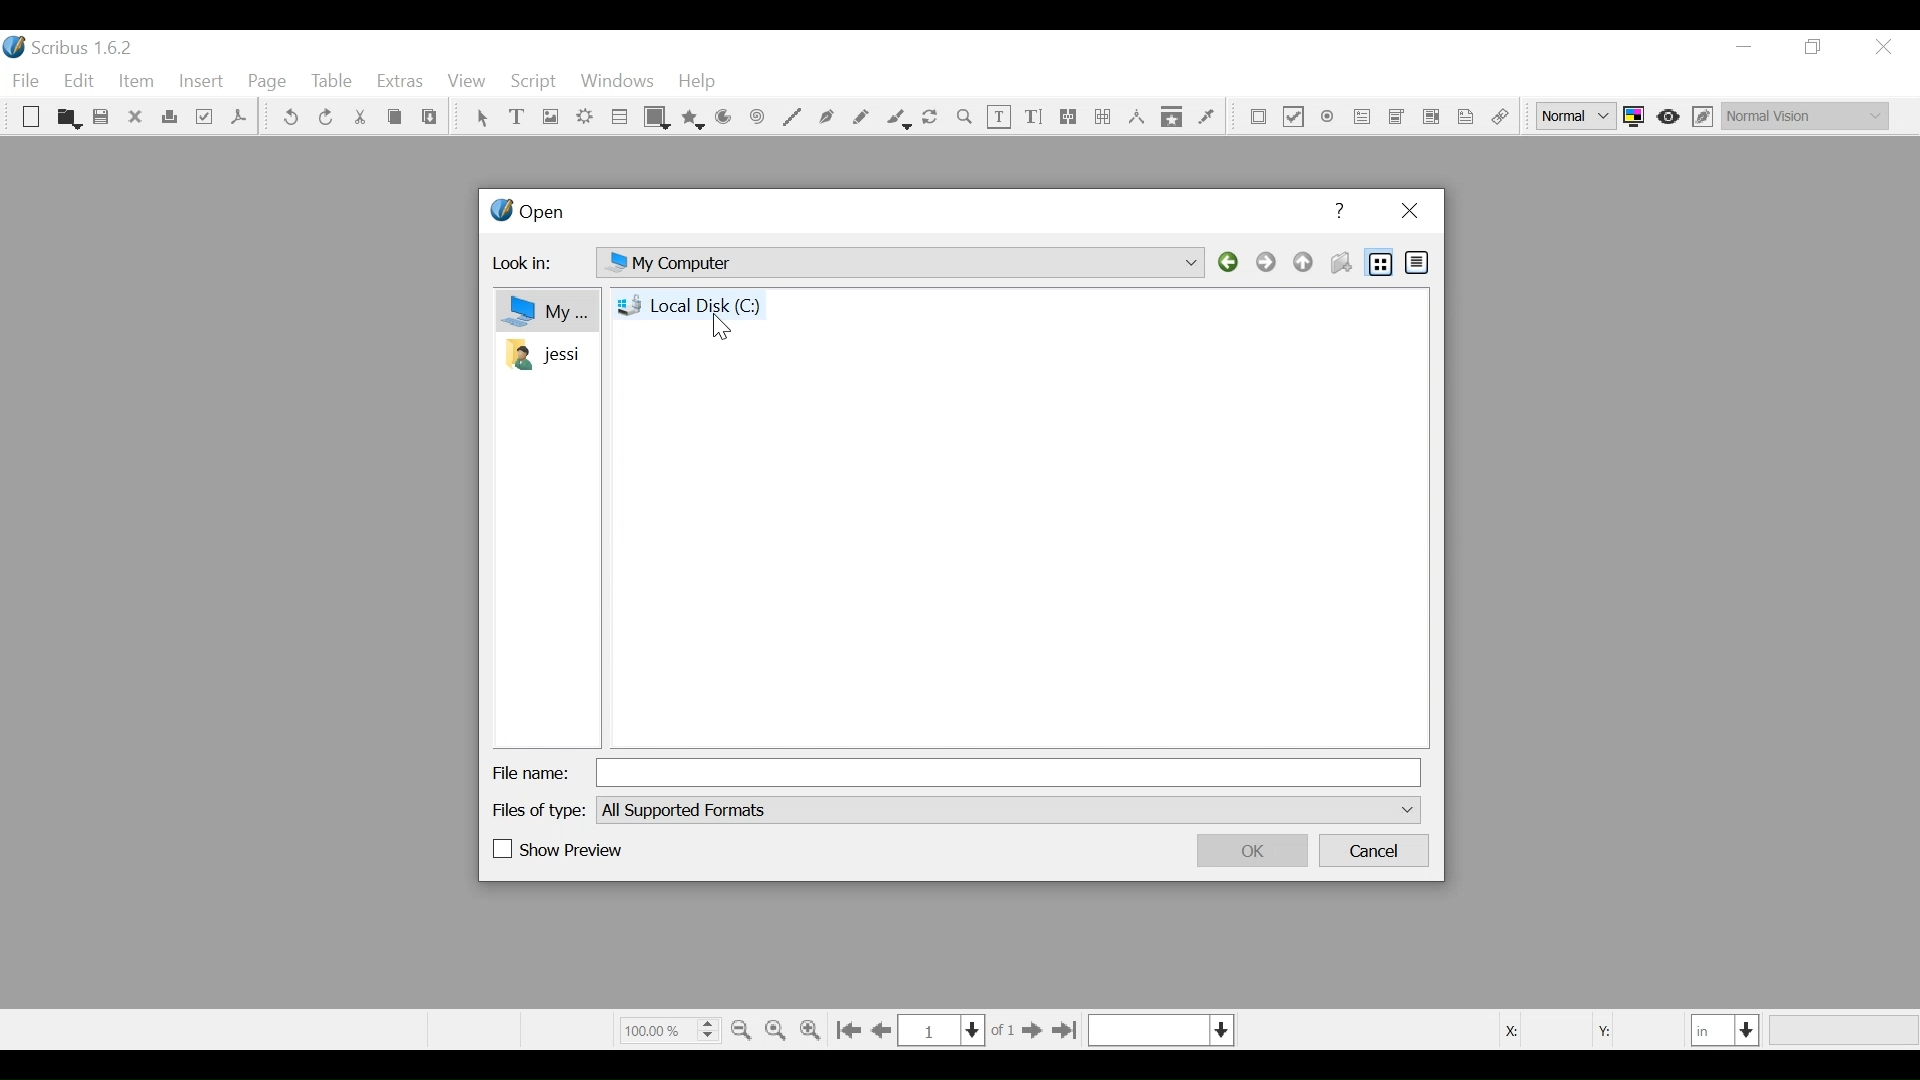 The height and width of the screenshot is (1080, 1920). What do you see at coordinates (1376, 852) in the screenshot?
I see `Cancel` at bounding box center [1376, 852].